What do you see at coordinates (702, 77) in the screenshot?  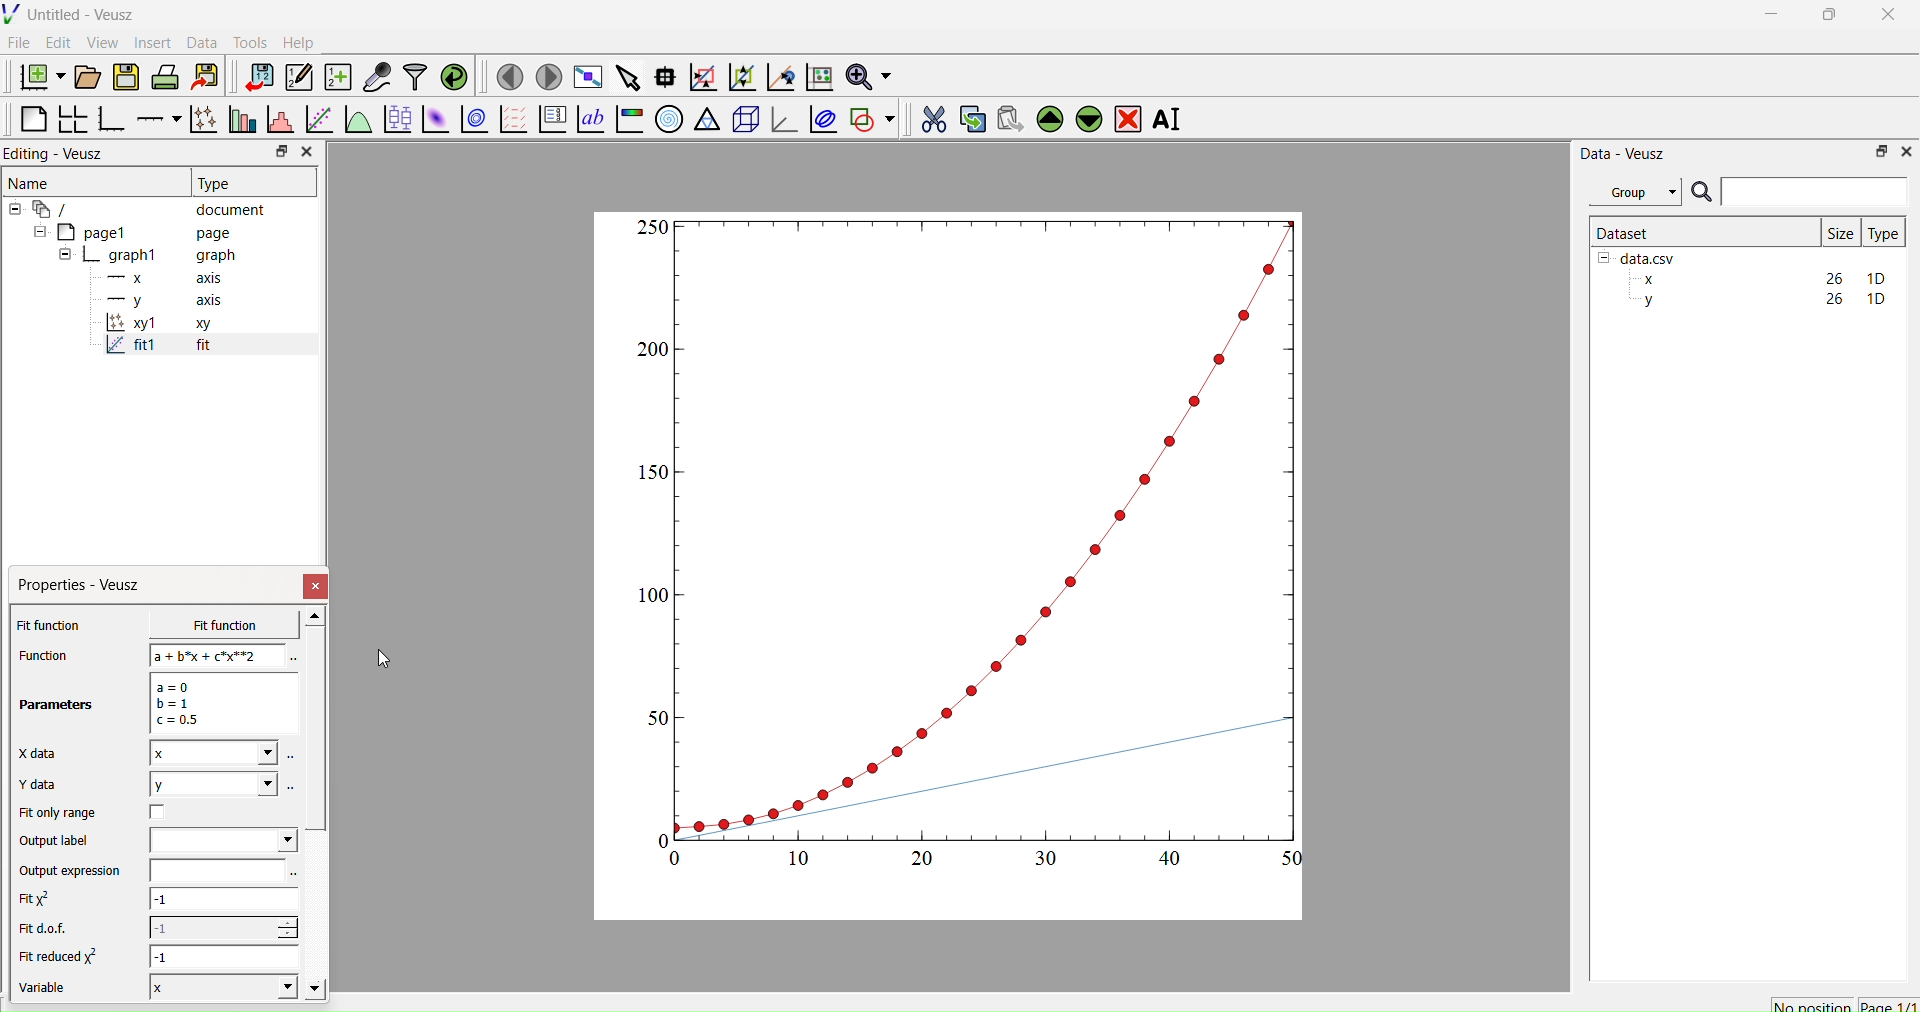 I see `Zoom graph axes` at bounding box center [702, 77].